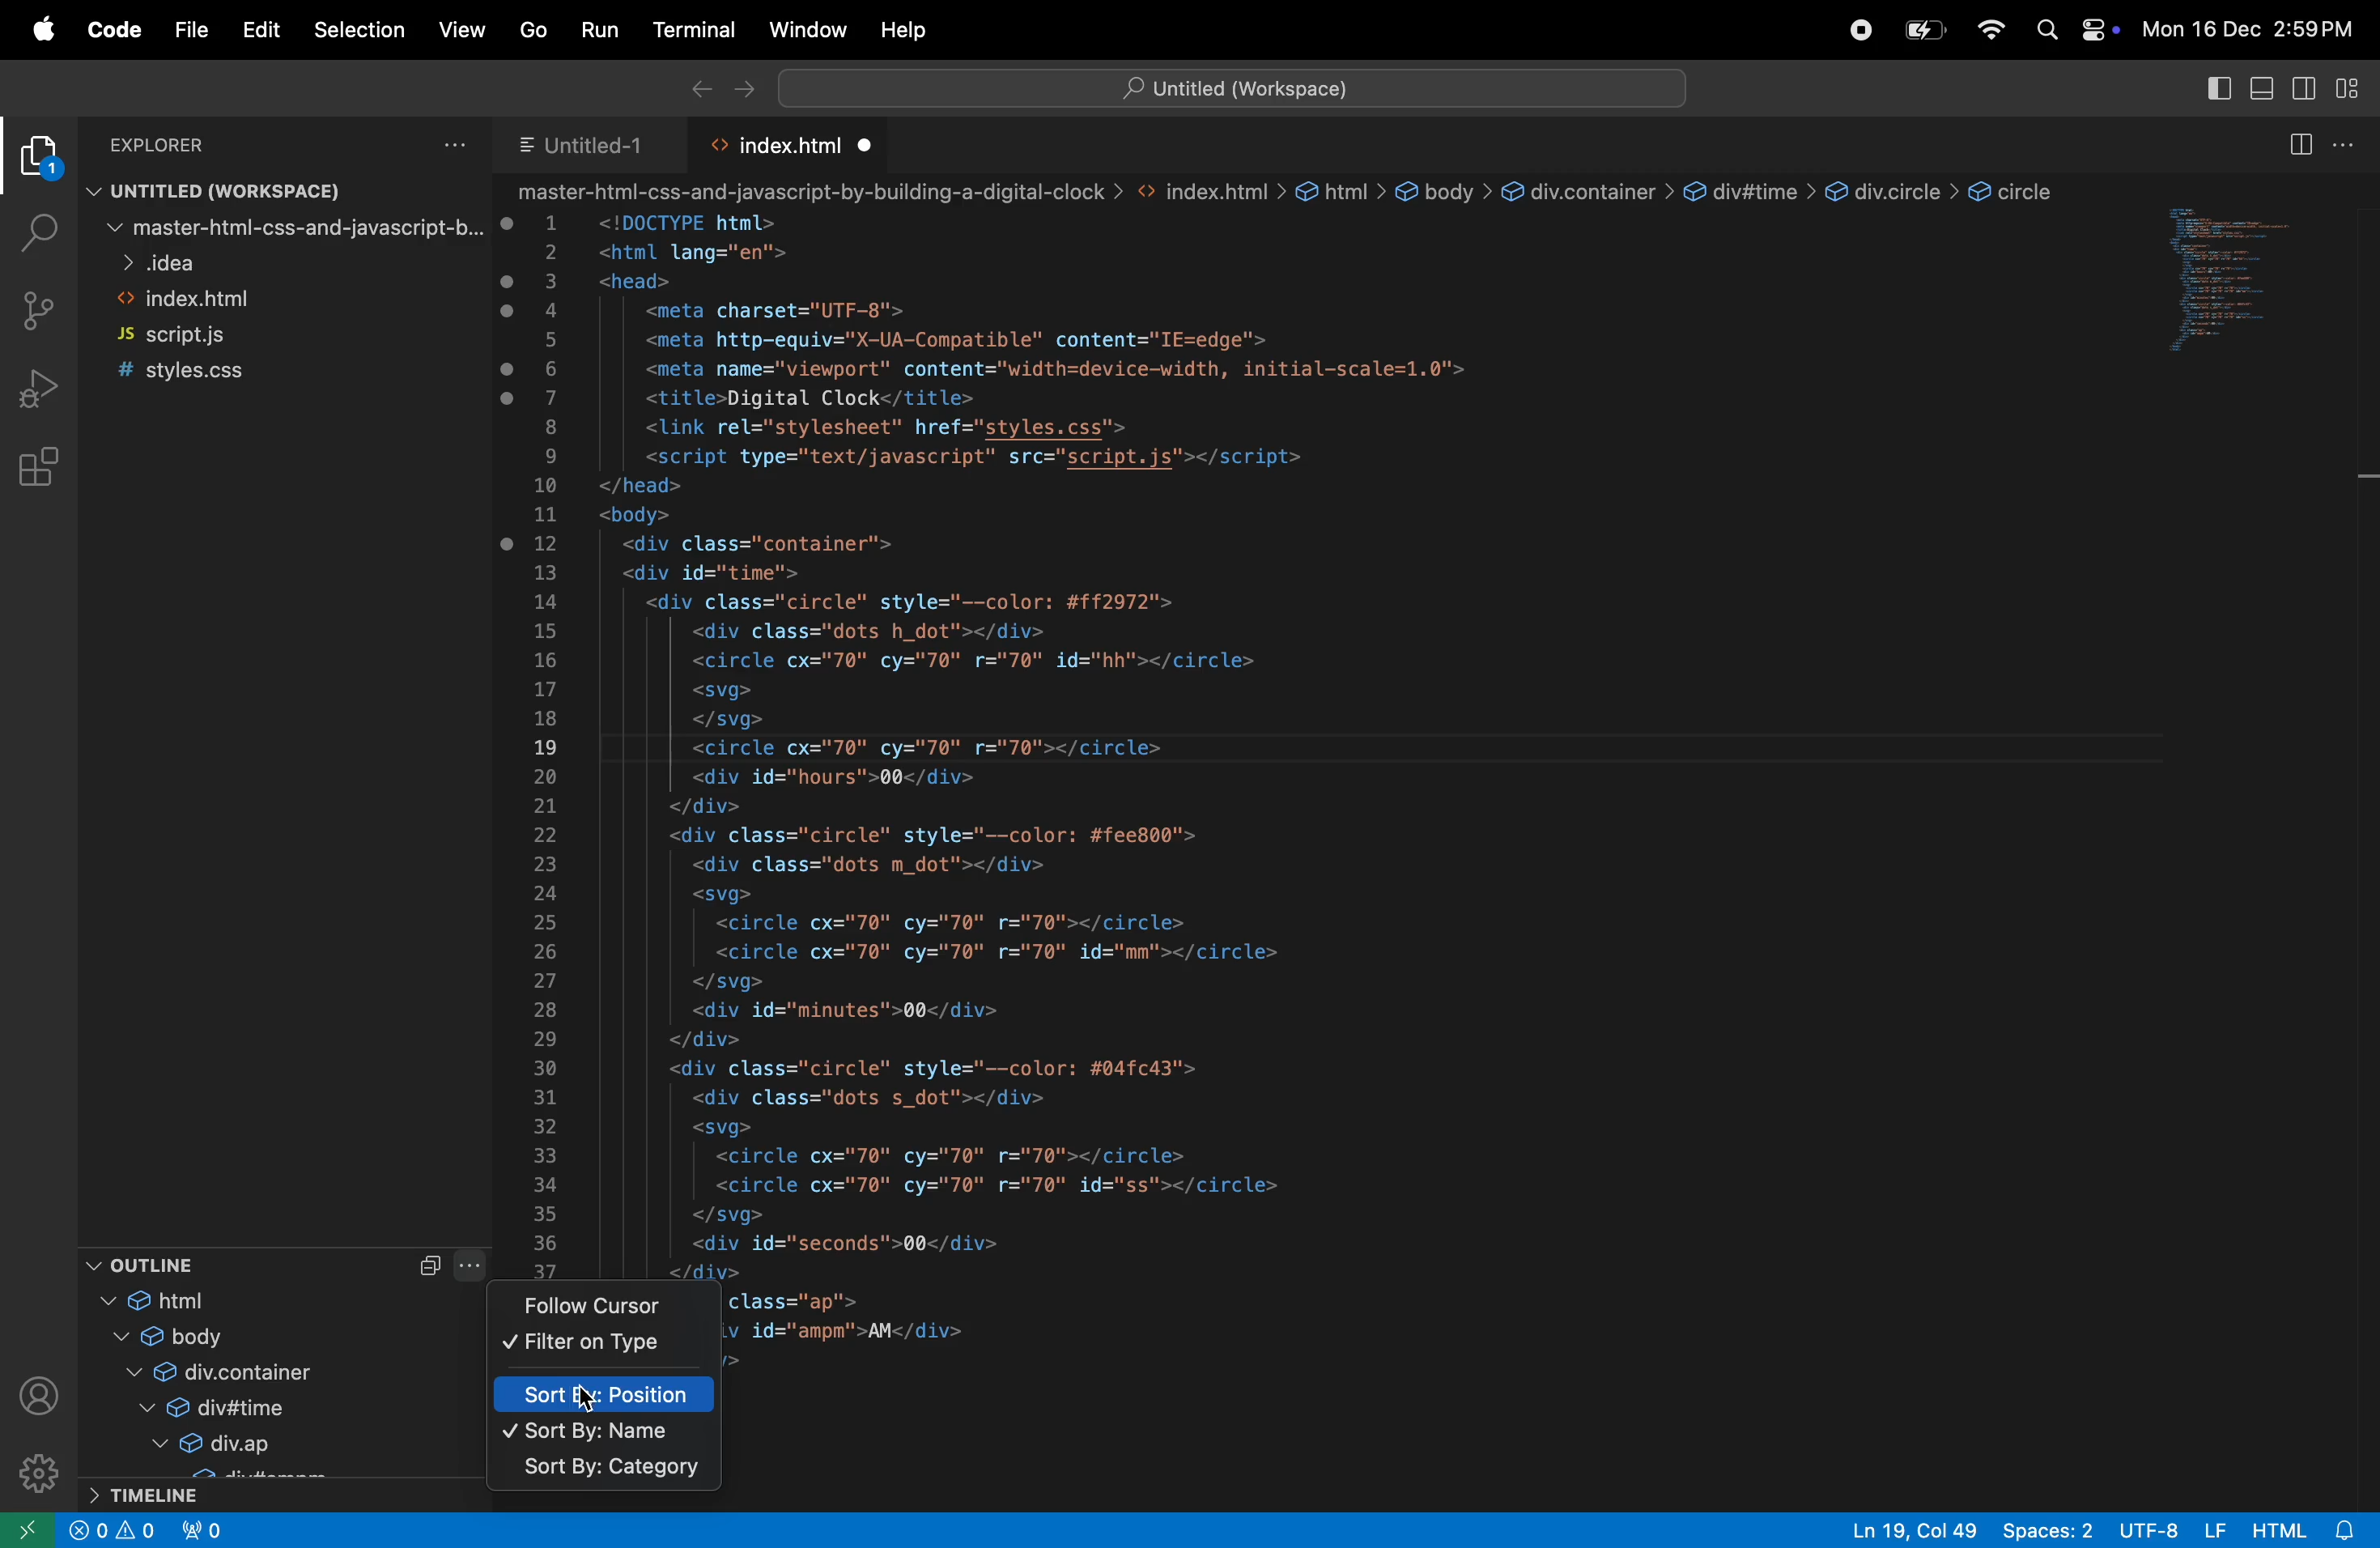  Describe the element at coordinates (1232, 86) in the screenshot. I see `untitled workspace` at that location.